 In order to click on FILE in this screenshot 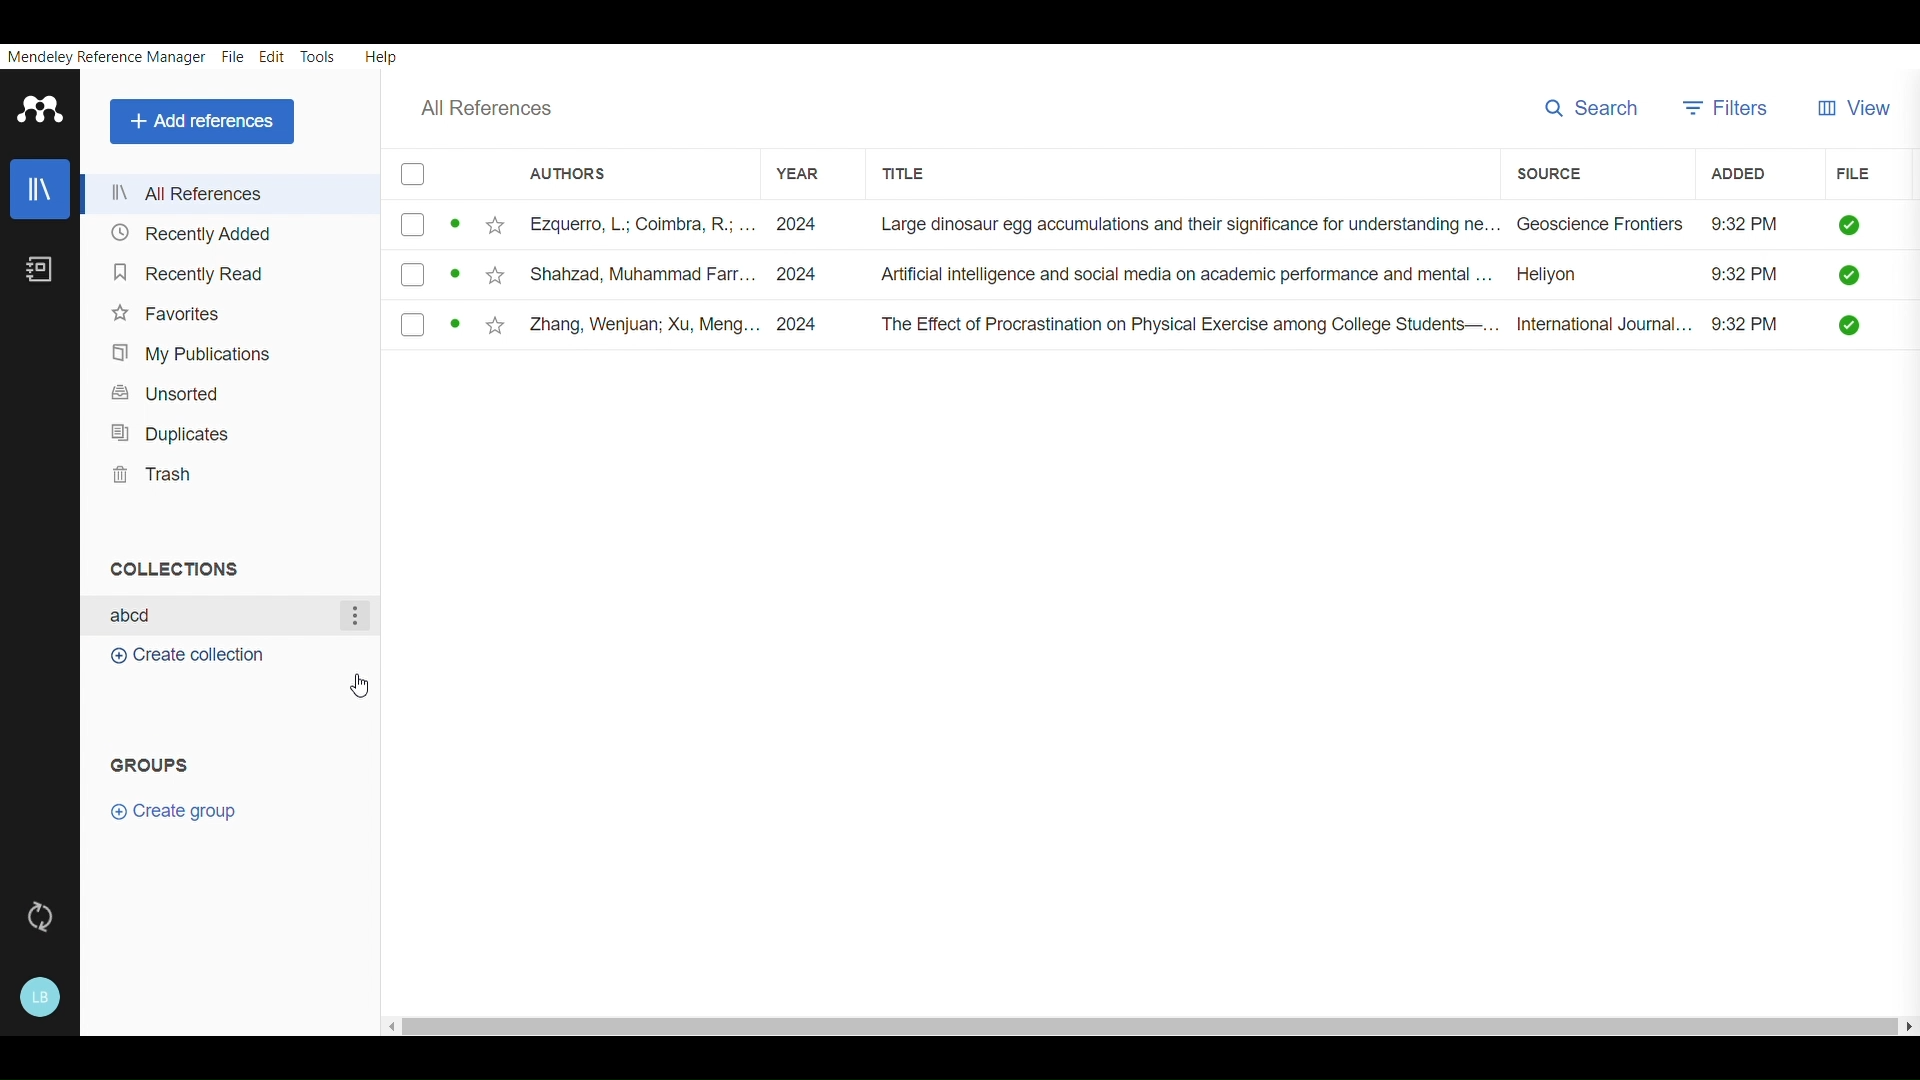, I will do `click(1852, 175)`.